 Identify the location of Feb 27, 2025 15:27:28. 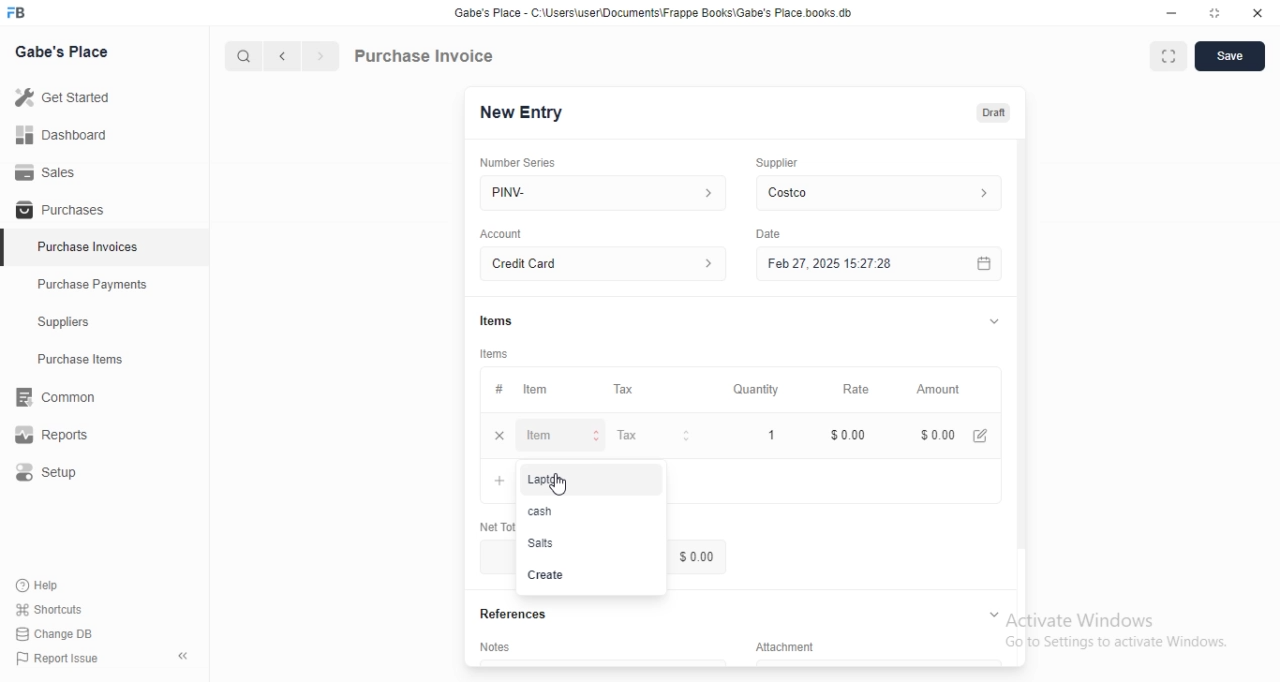
(879, 263).